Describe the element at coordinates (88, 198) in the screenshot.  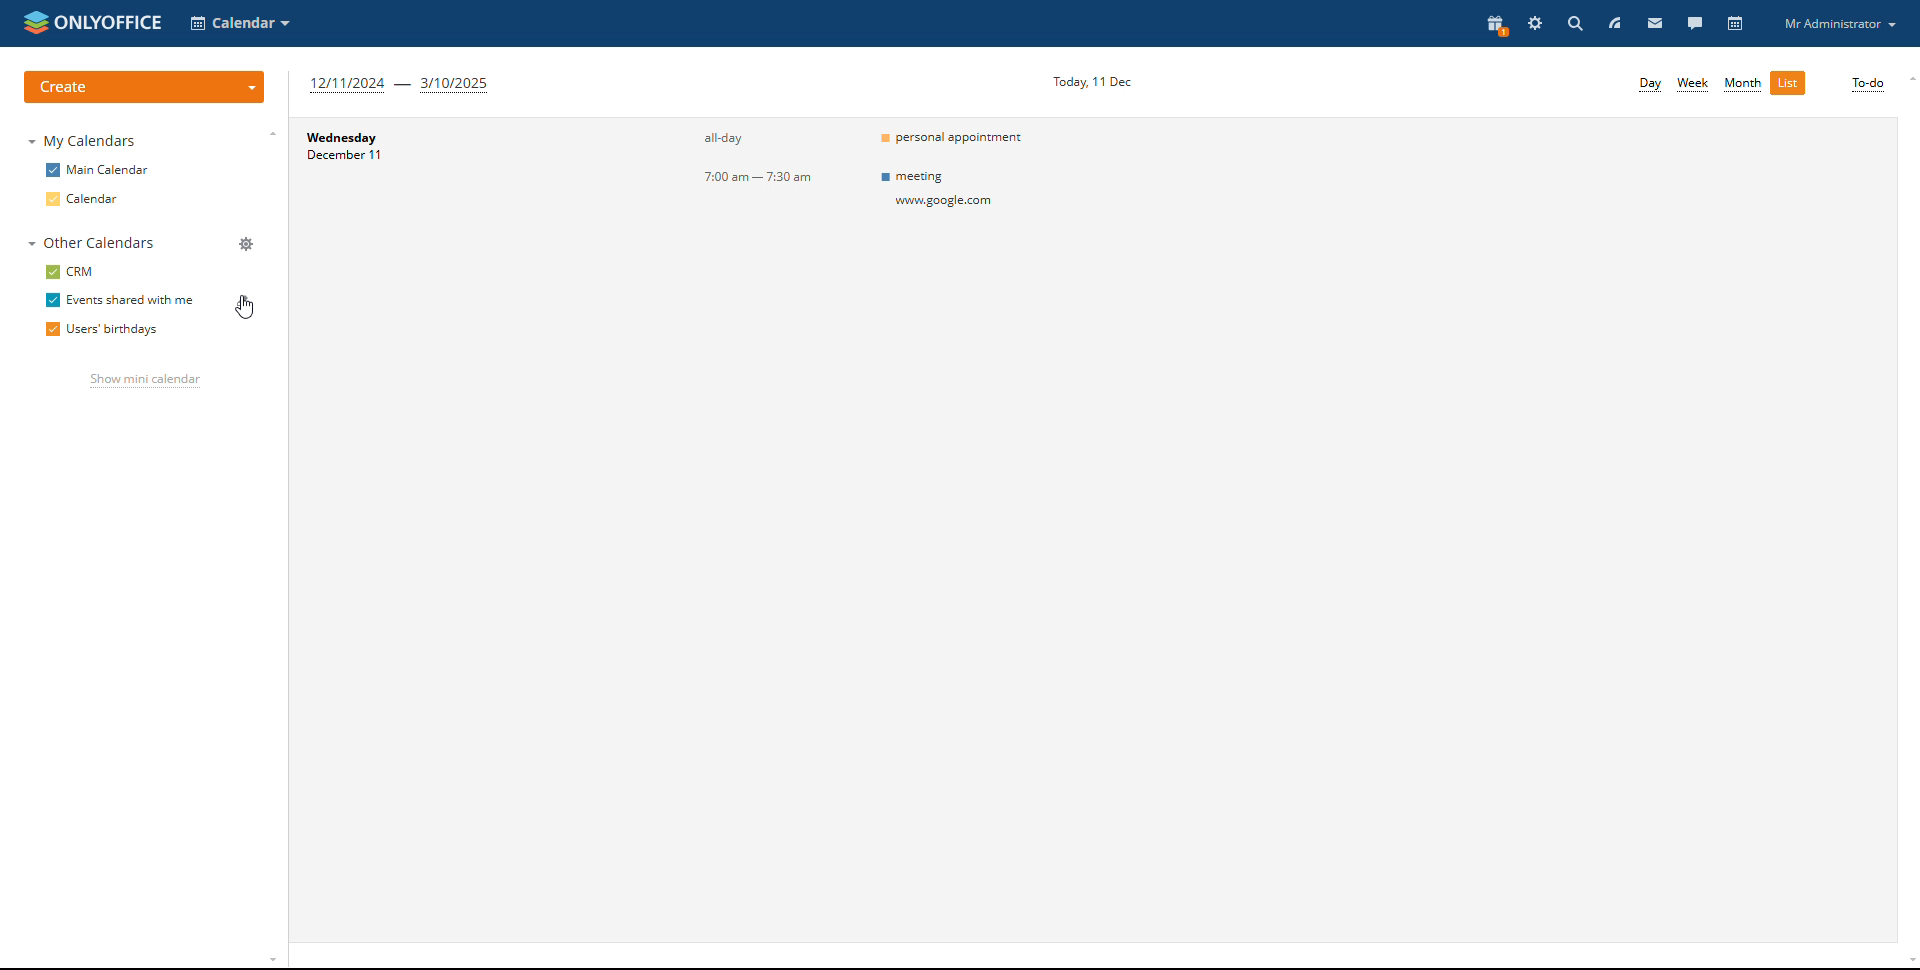
I see `calendar` at that location.